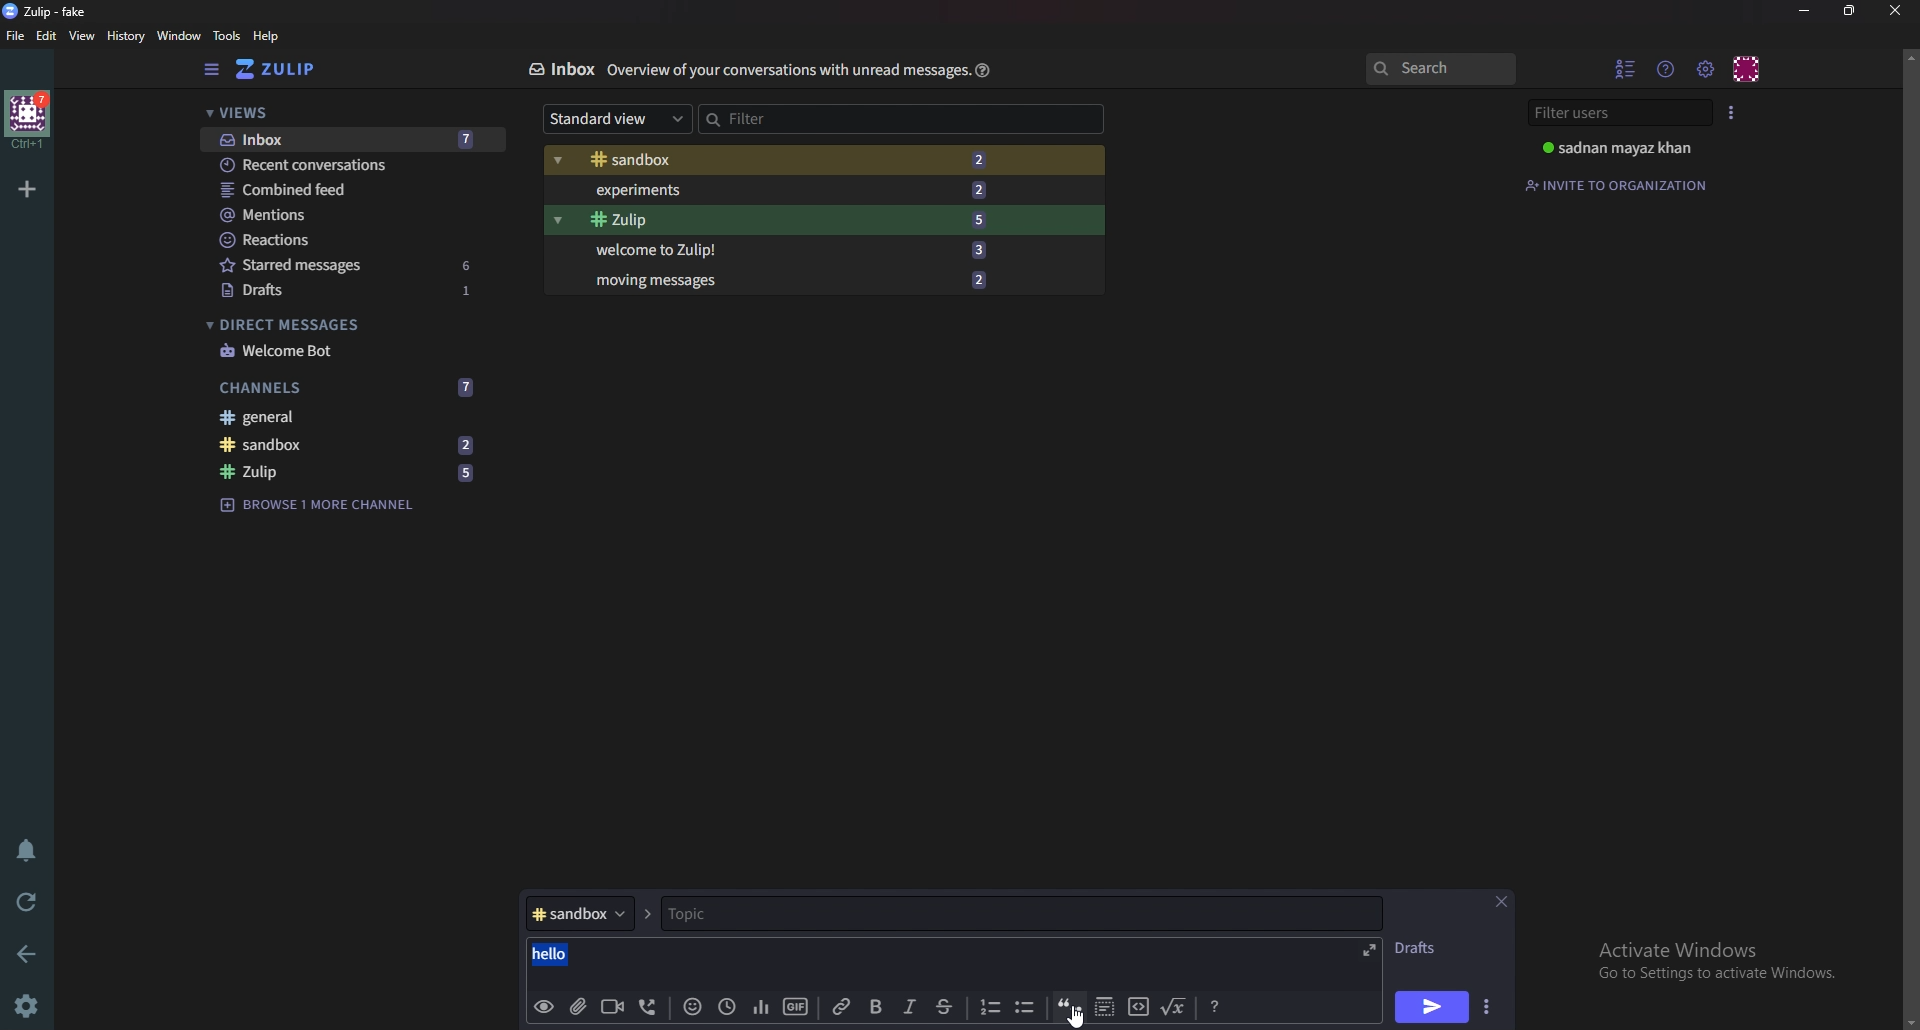 The height and width of the screenshot is (1030, 1920). What do you see at coordinates (1749, 67) in the screenshot?
I see `Personal menu` at bounding box center [1749, 67].